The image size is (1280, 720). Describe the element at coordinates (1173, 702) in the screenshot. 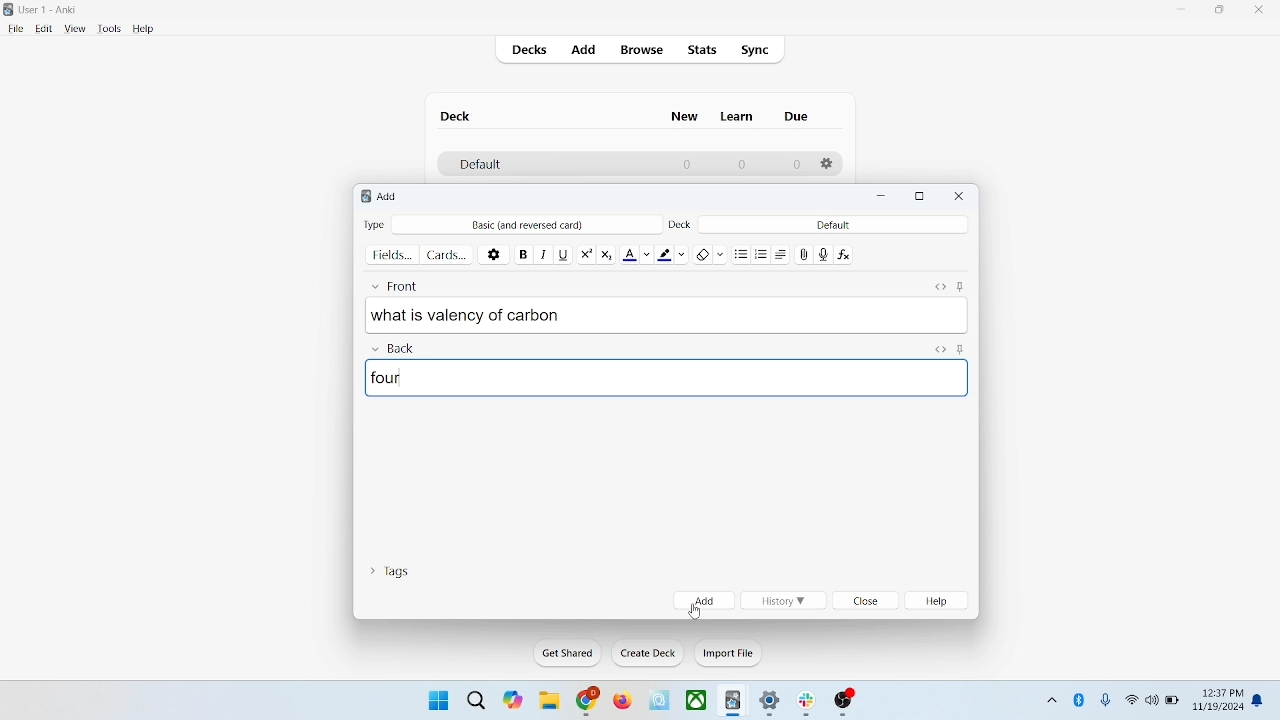

I see `battery` at that location.